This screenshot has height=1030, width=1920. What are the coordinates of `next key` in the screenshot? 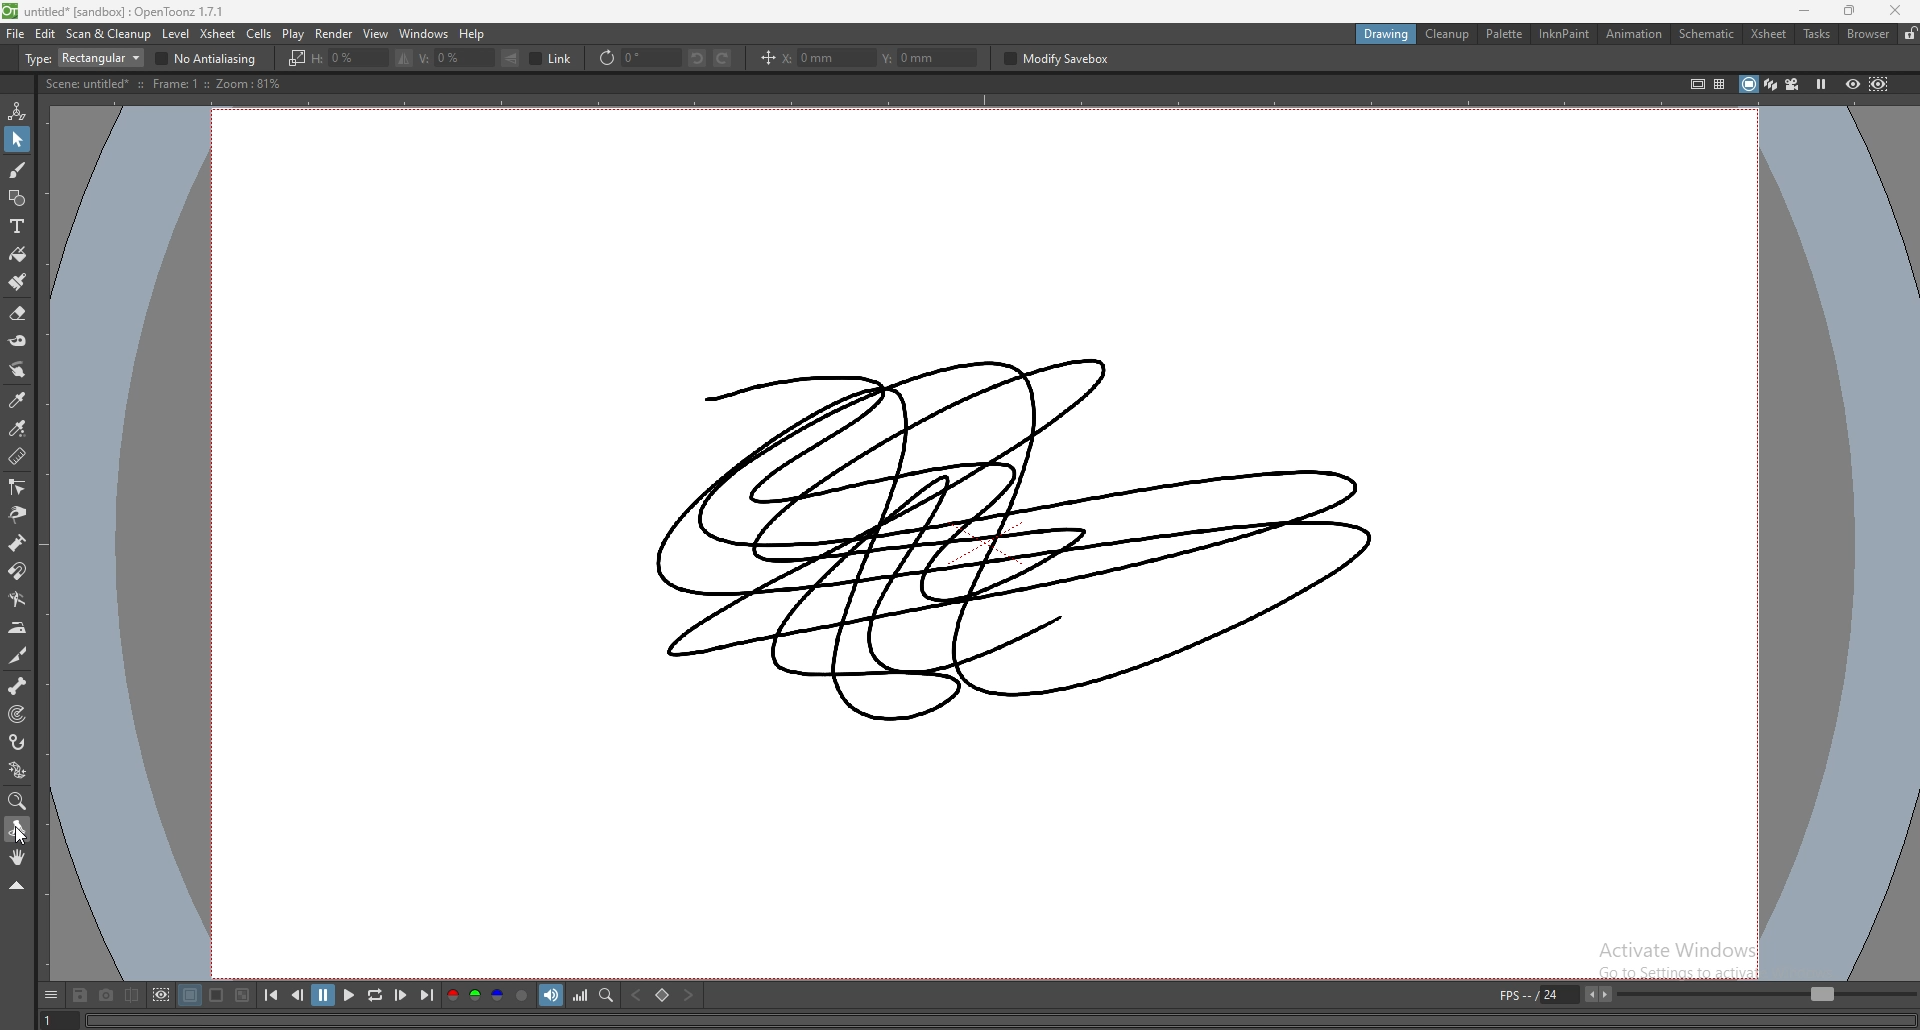 It's located at (687, 995).